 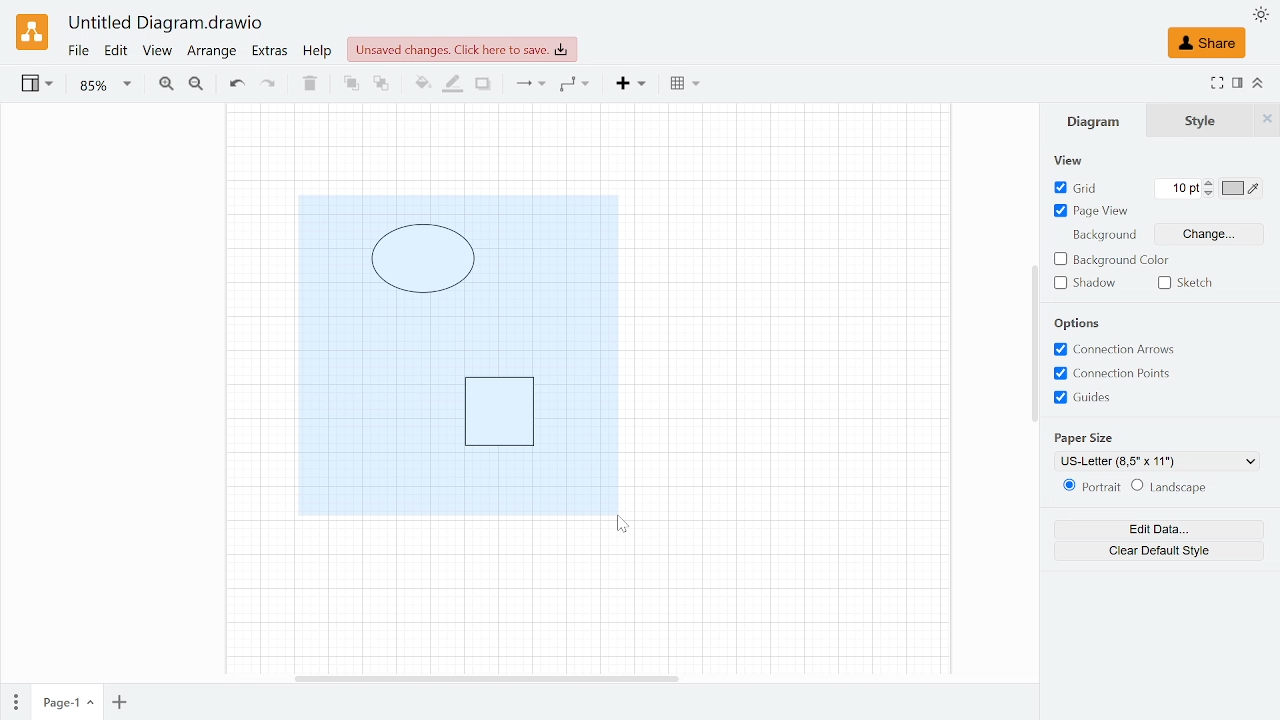 What do you see at coordinates (1159, 529) in the screenshot?
I see `Edit data` at bounding box center [1159, 529].